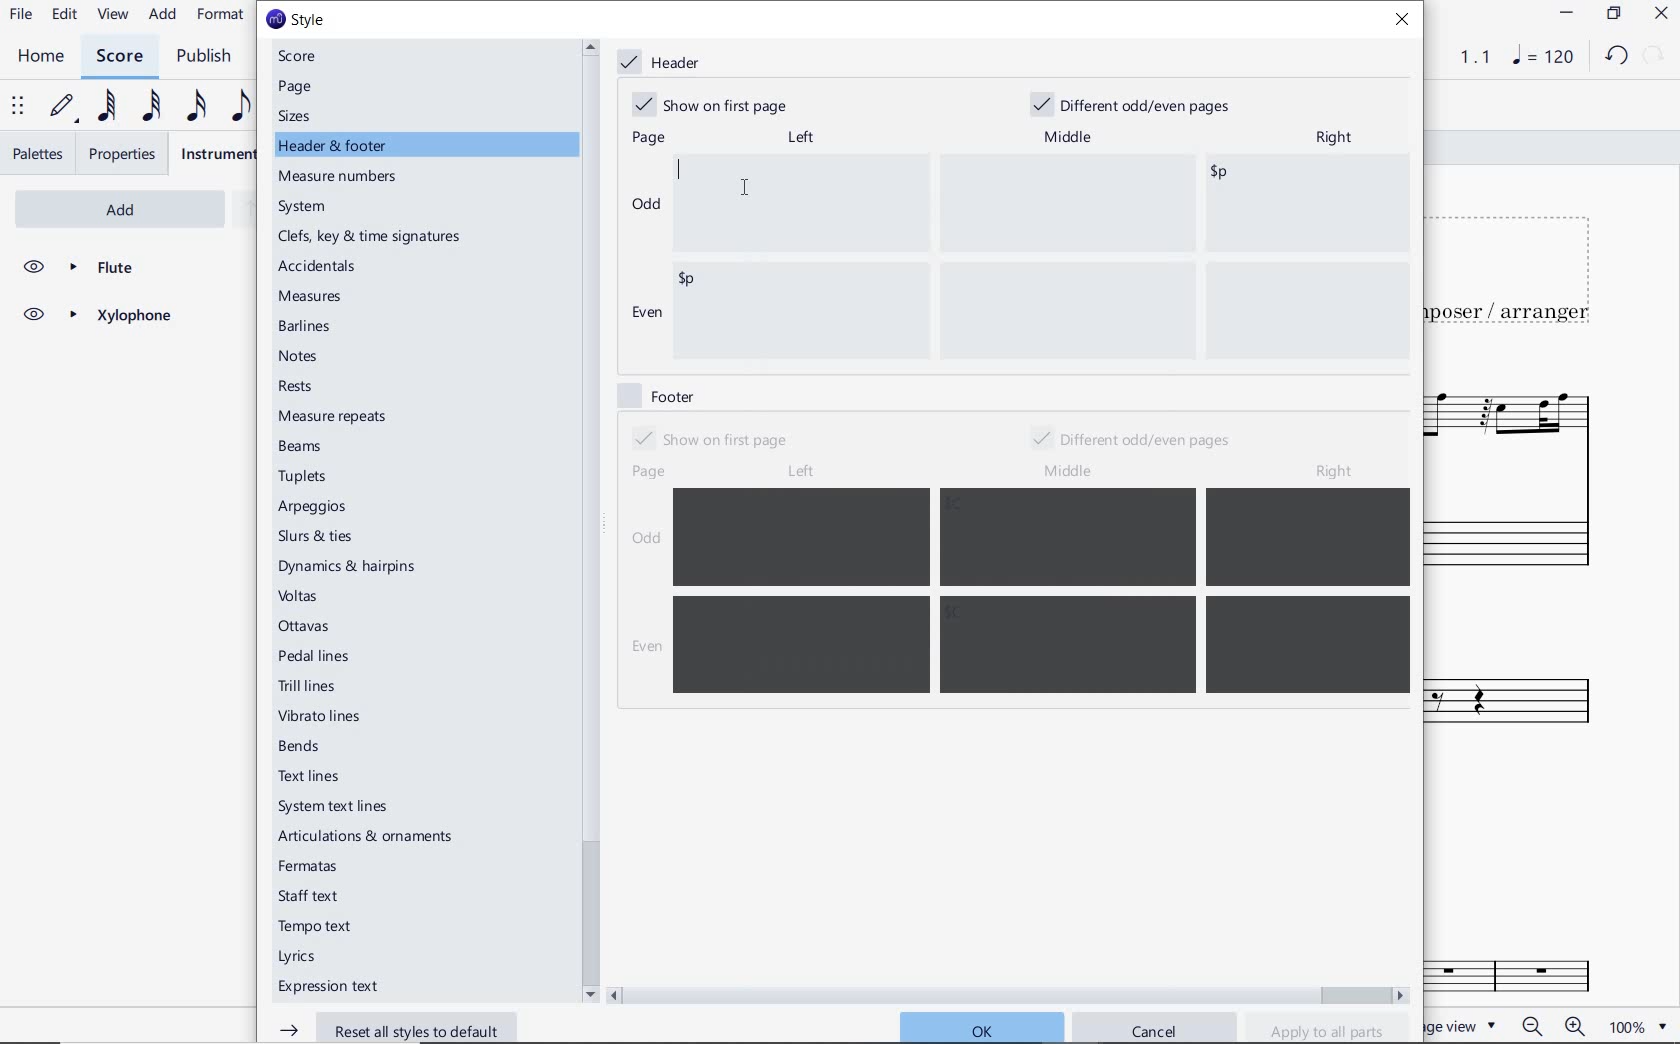  Describe the element at coordinates (209, 57) in the screenshot. I see `PUBLISH` at that location.